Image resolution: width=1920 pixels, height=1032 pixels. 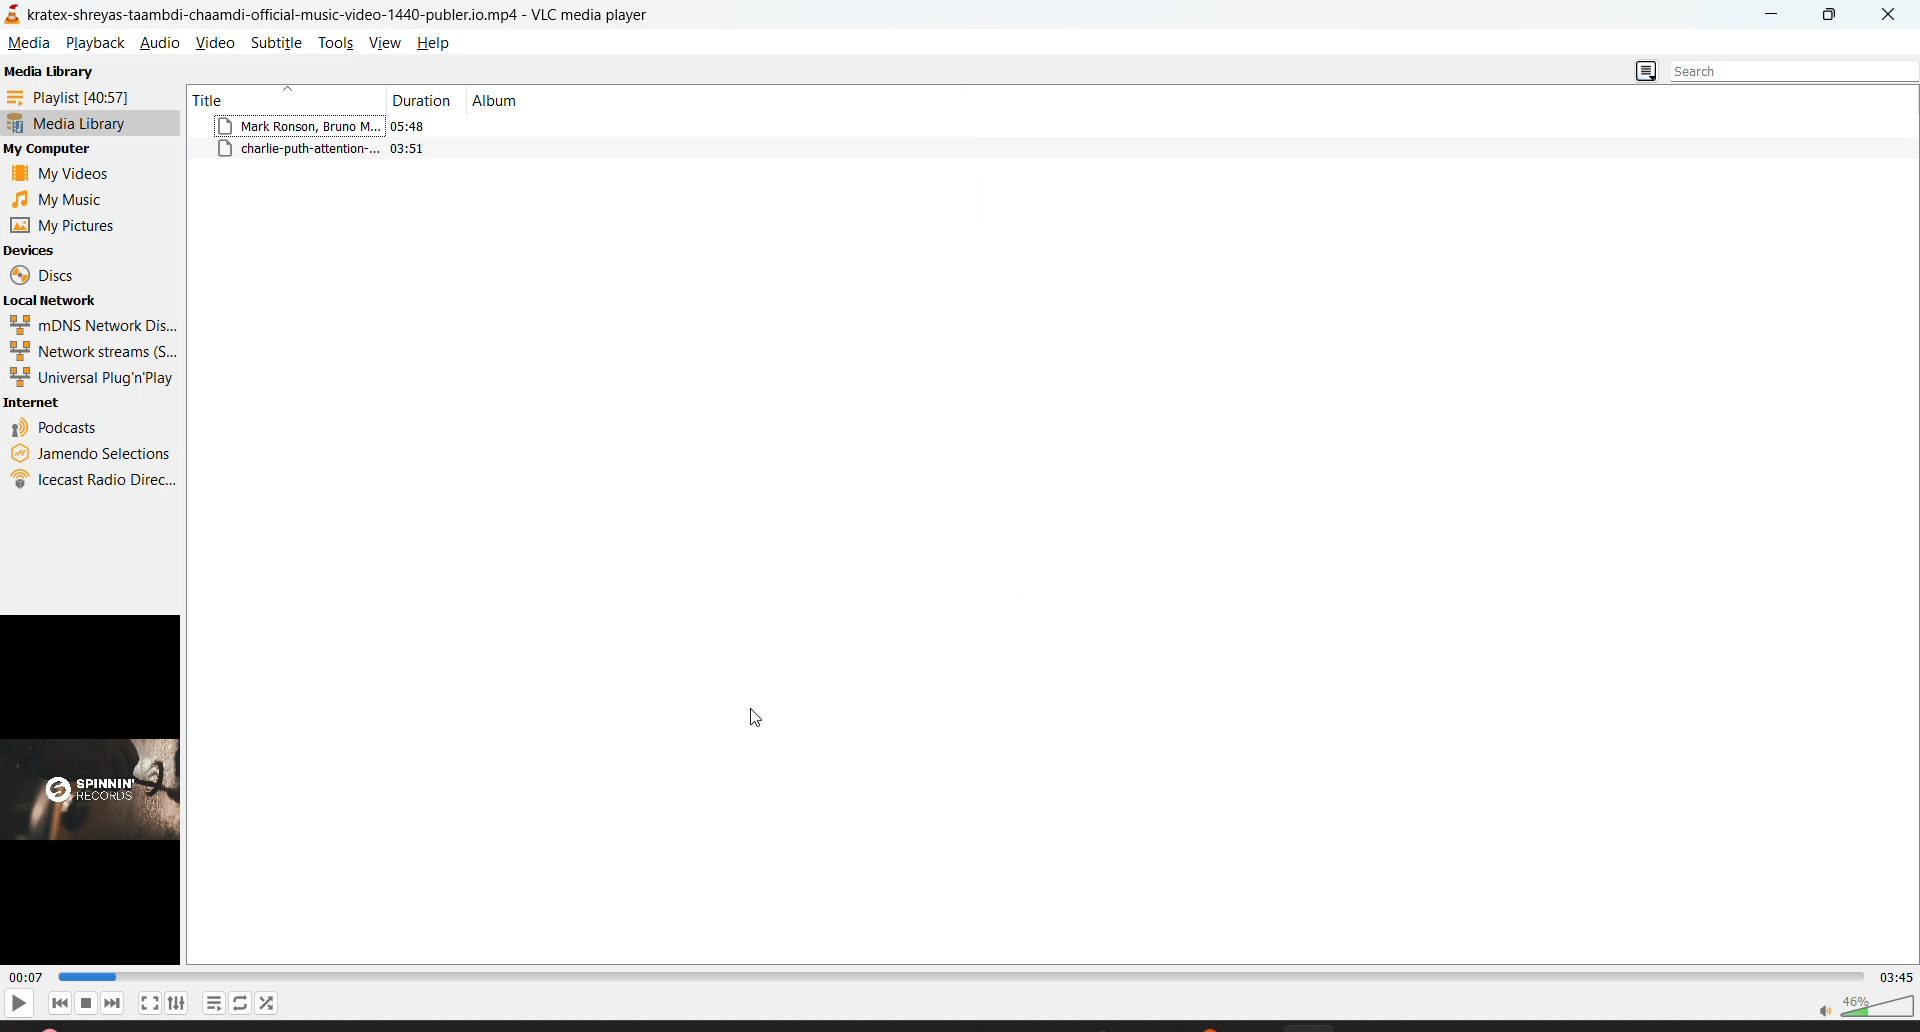 What do you see at coordinates (388, 44) in the screenshot?
I see `view` at bounding box center [388, 44].